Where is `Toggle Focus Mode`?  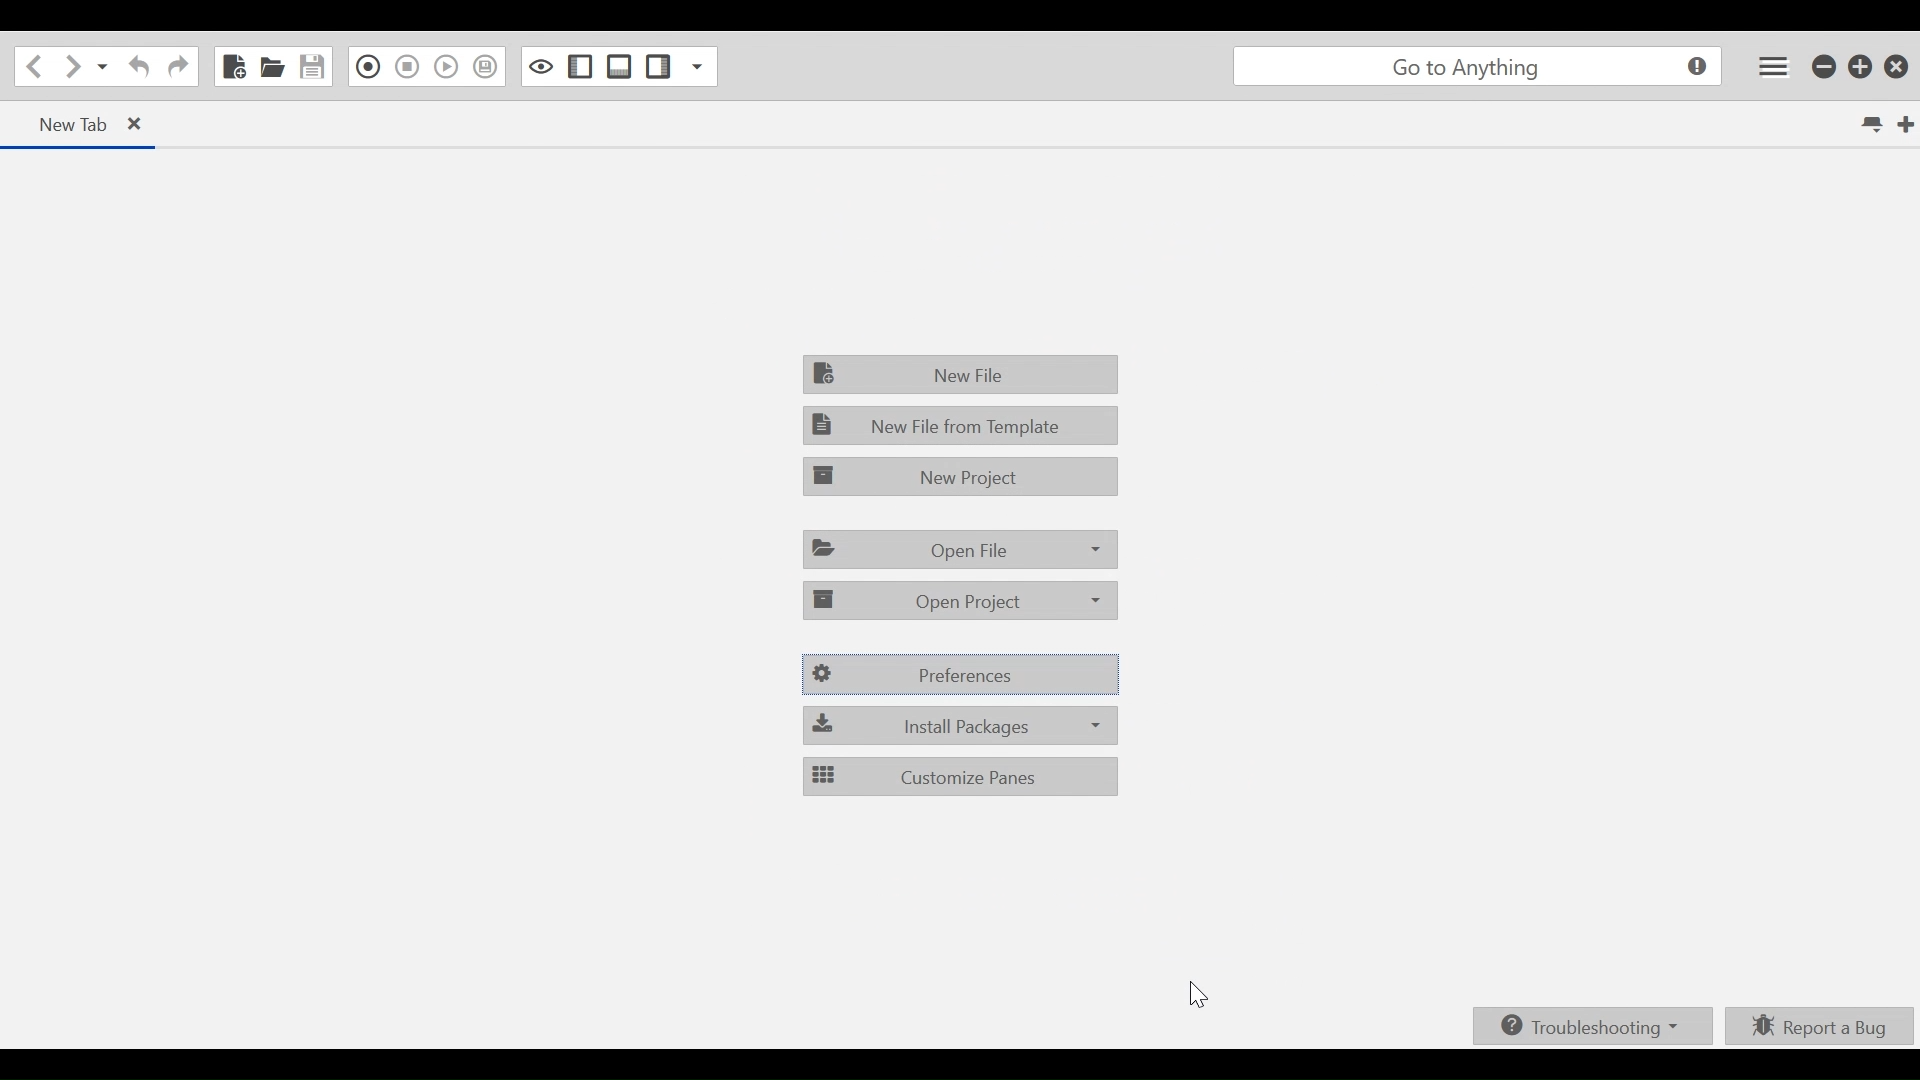
Toggle Focus Mode is located at coordinates (542, 66).